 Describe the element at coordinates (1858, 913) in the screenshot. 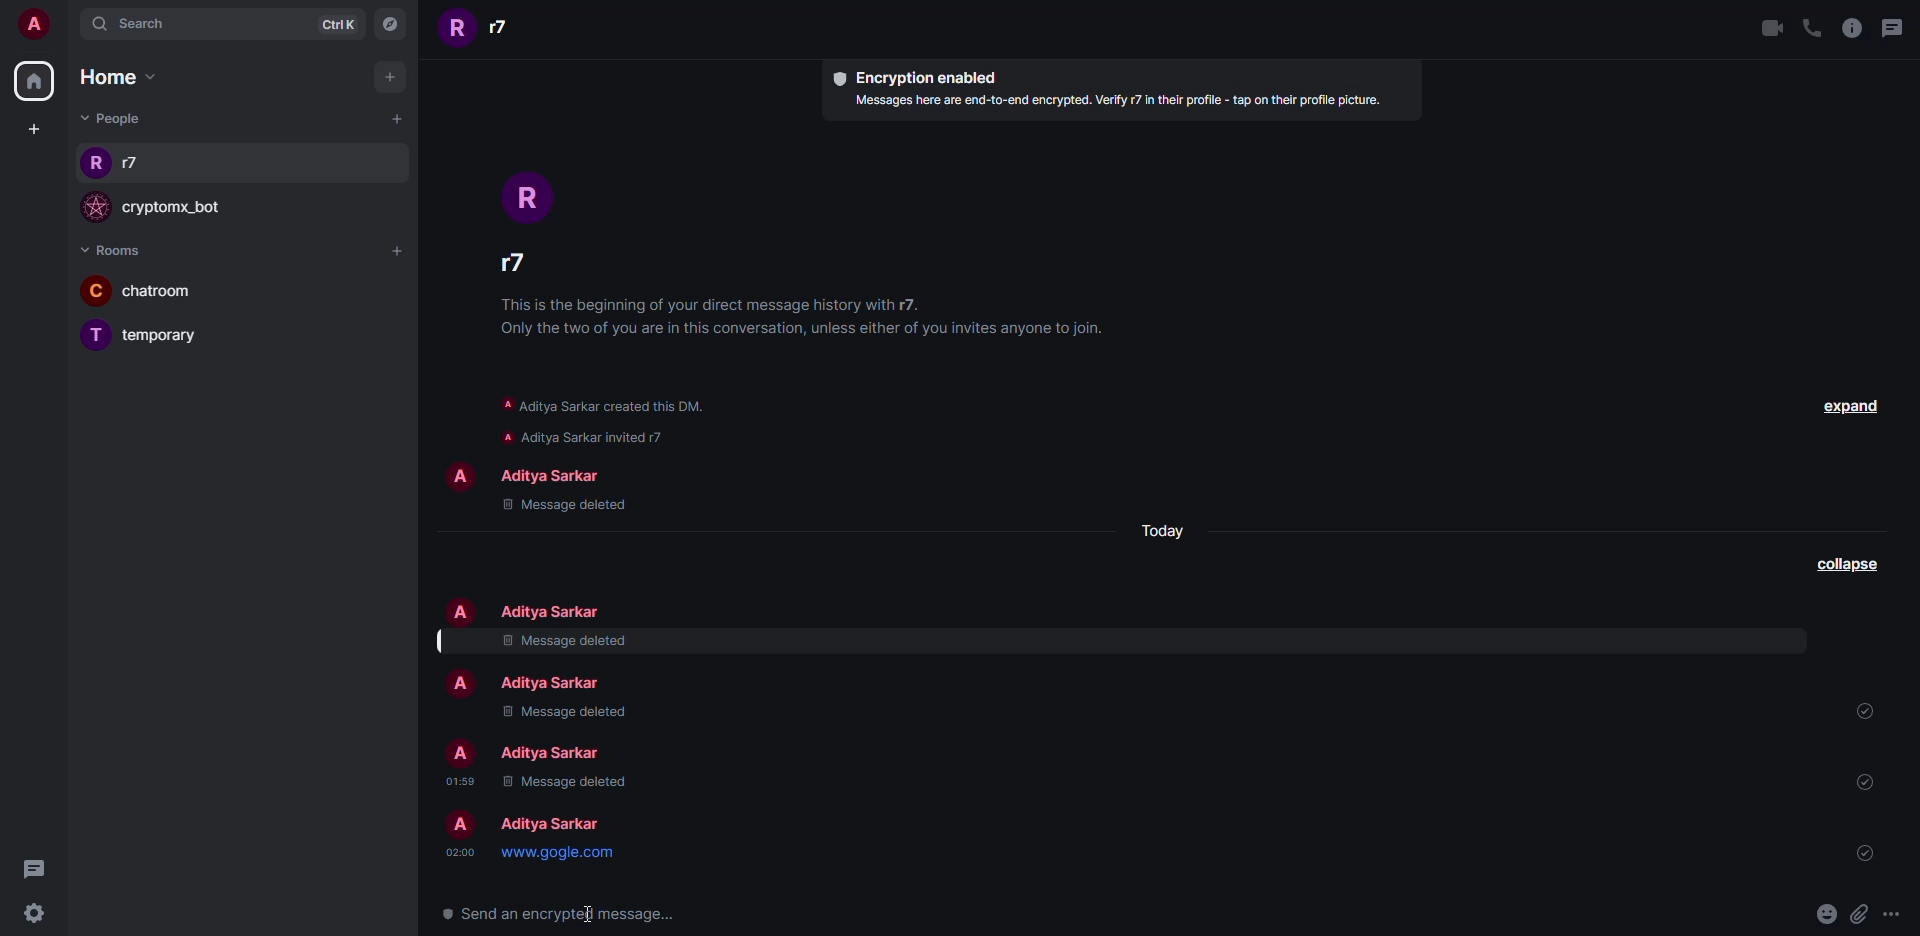

I see `attach` at that location.